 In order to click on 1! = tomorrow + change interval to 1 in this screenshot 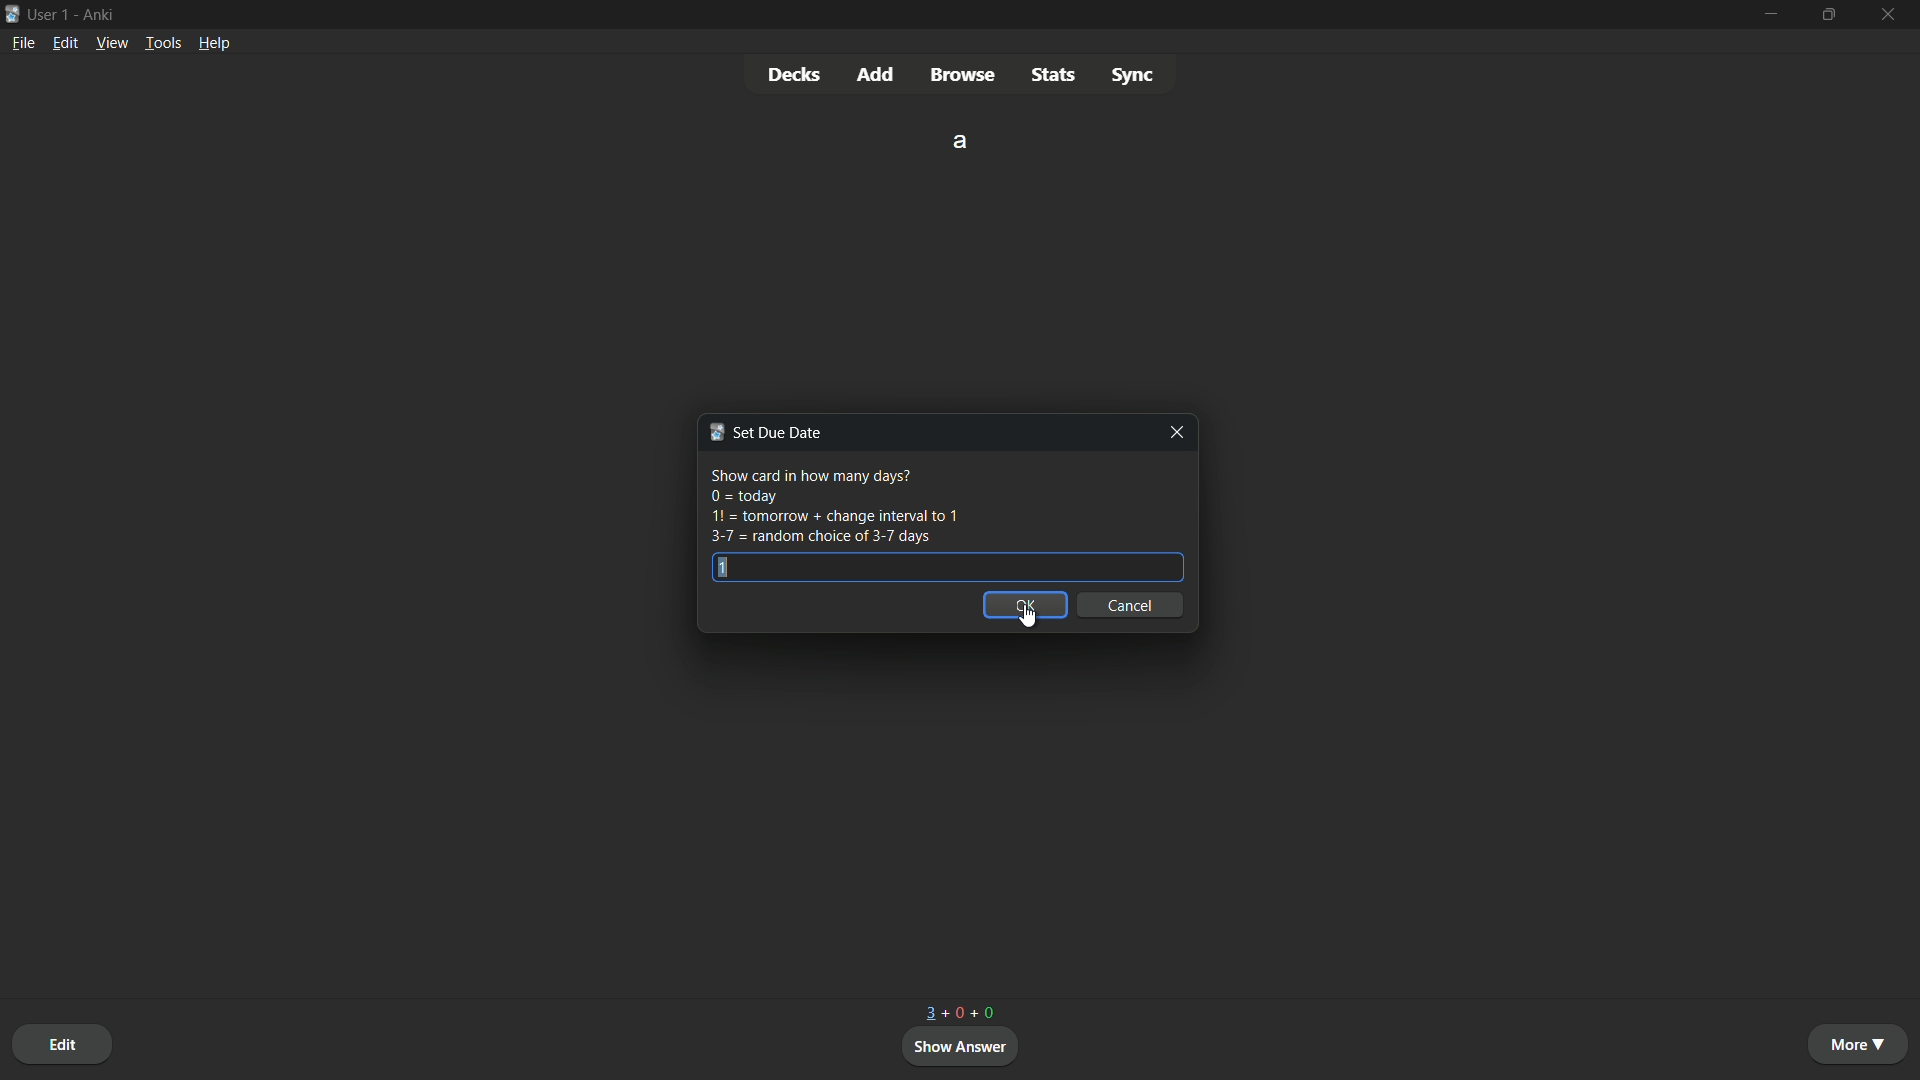, I will do `click(834, 517)`.